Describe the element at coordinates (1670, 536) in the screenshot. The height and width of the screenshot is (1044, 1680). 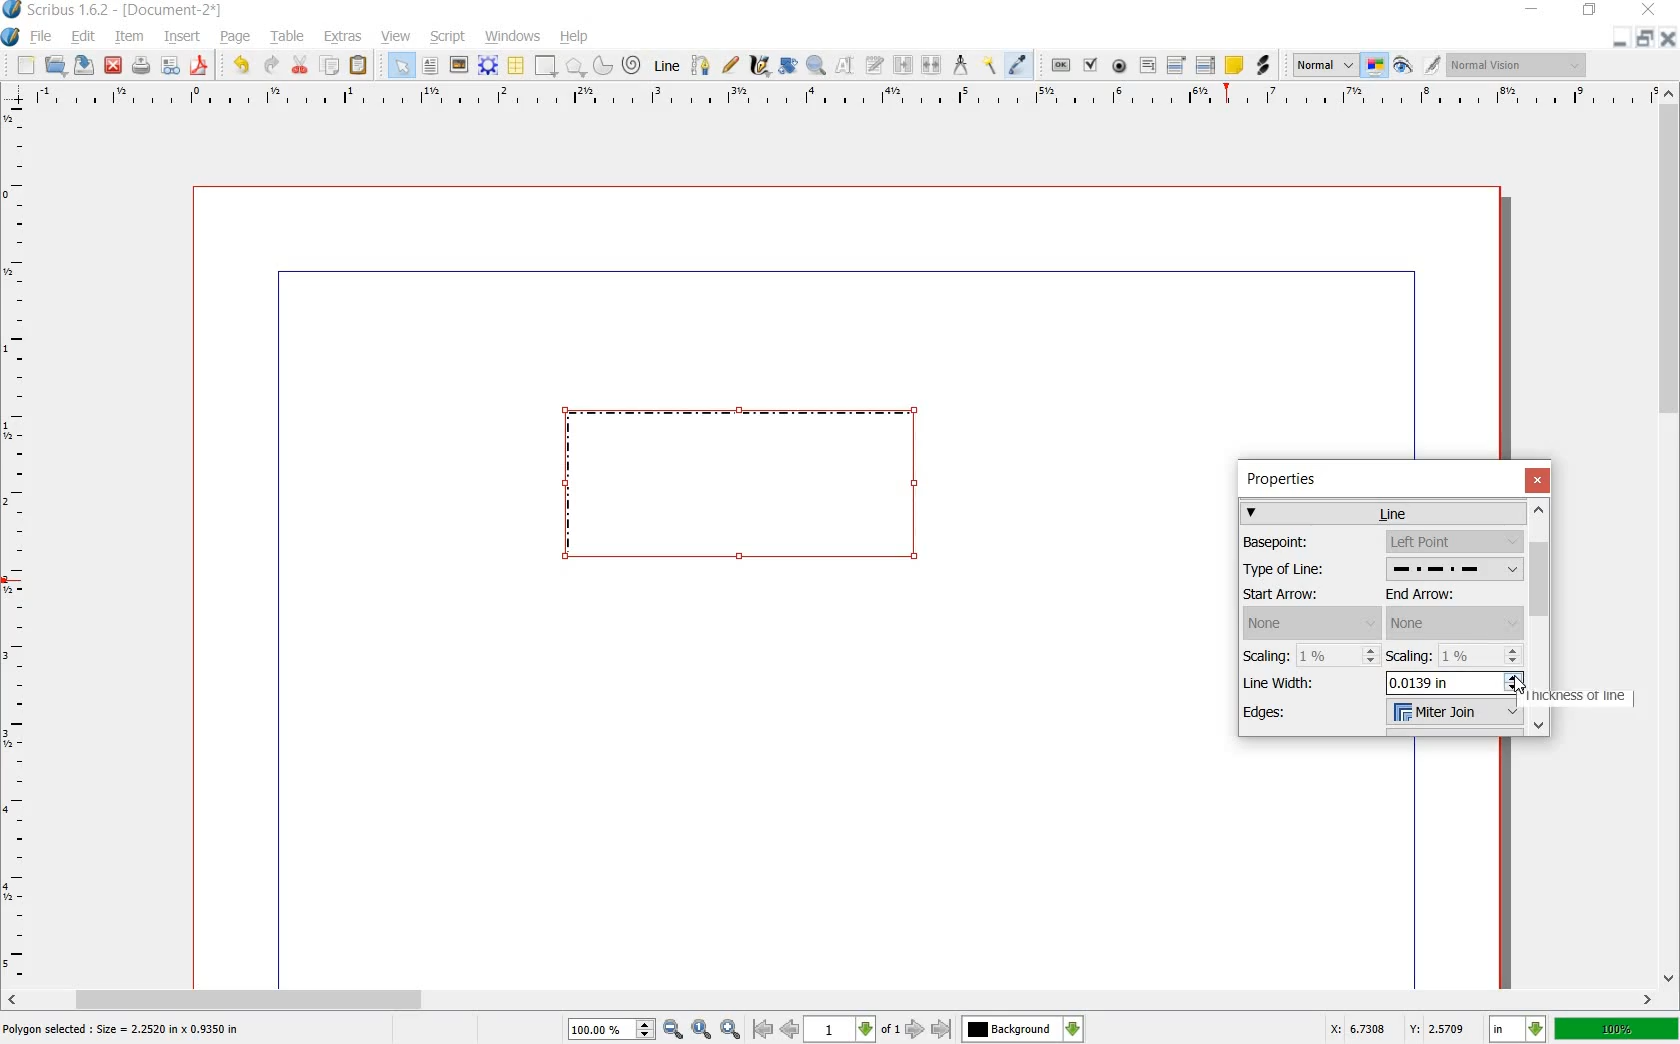
I see `SCROLLBAR` at that location.